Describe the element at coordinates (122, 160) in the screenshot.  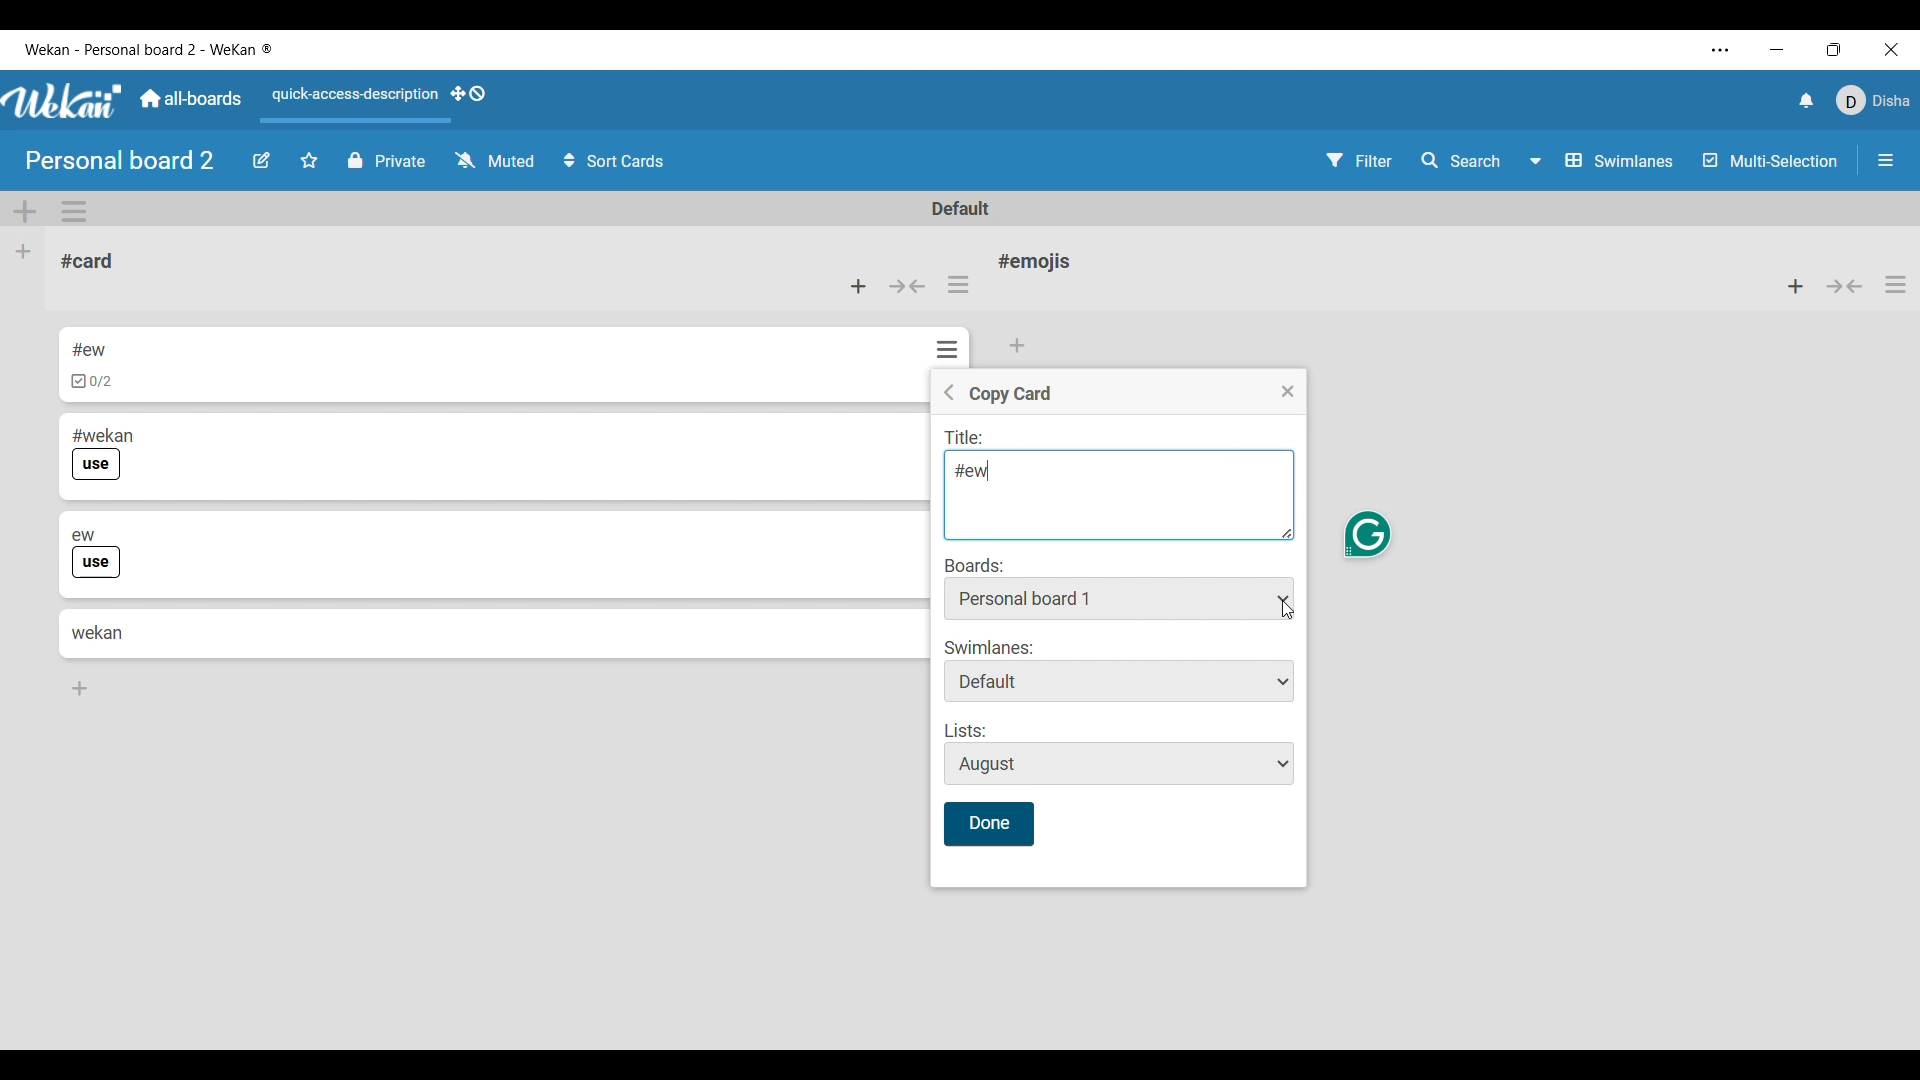
I see `Board name` at that location.